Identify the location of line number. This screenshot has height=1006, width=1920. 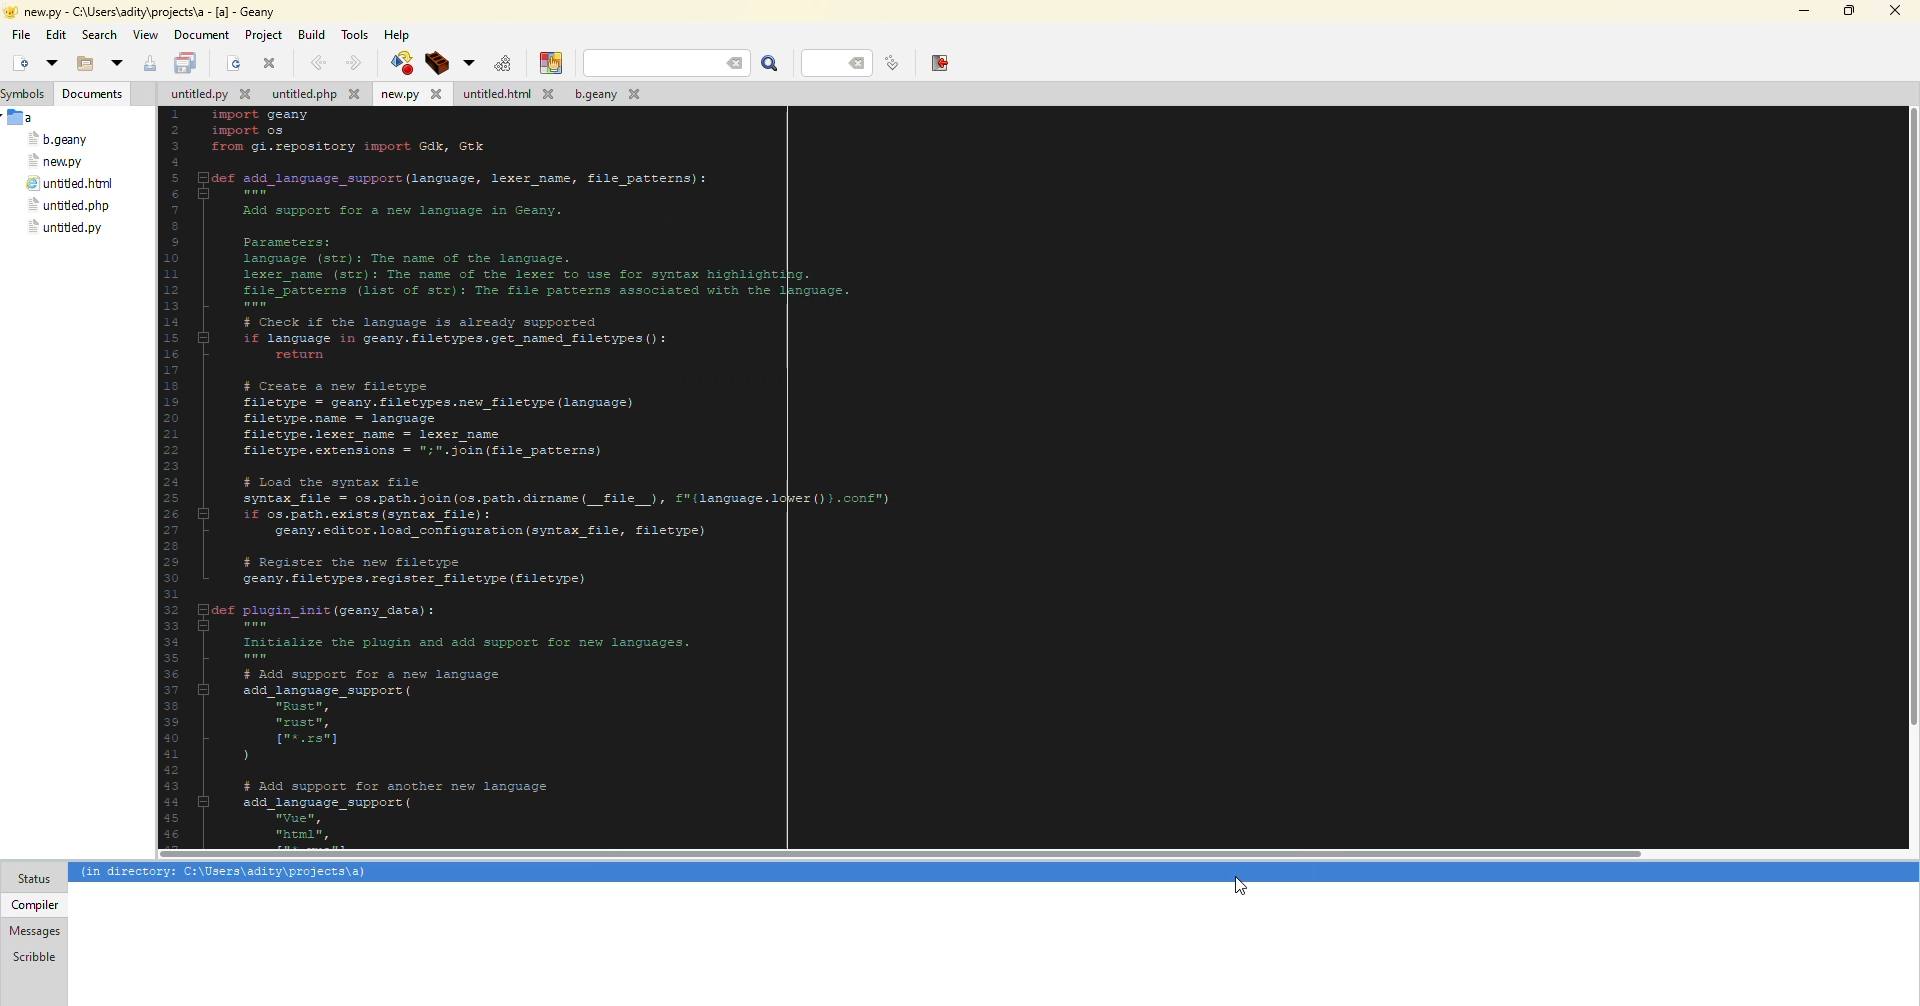
(842, 62).